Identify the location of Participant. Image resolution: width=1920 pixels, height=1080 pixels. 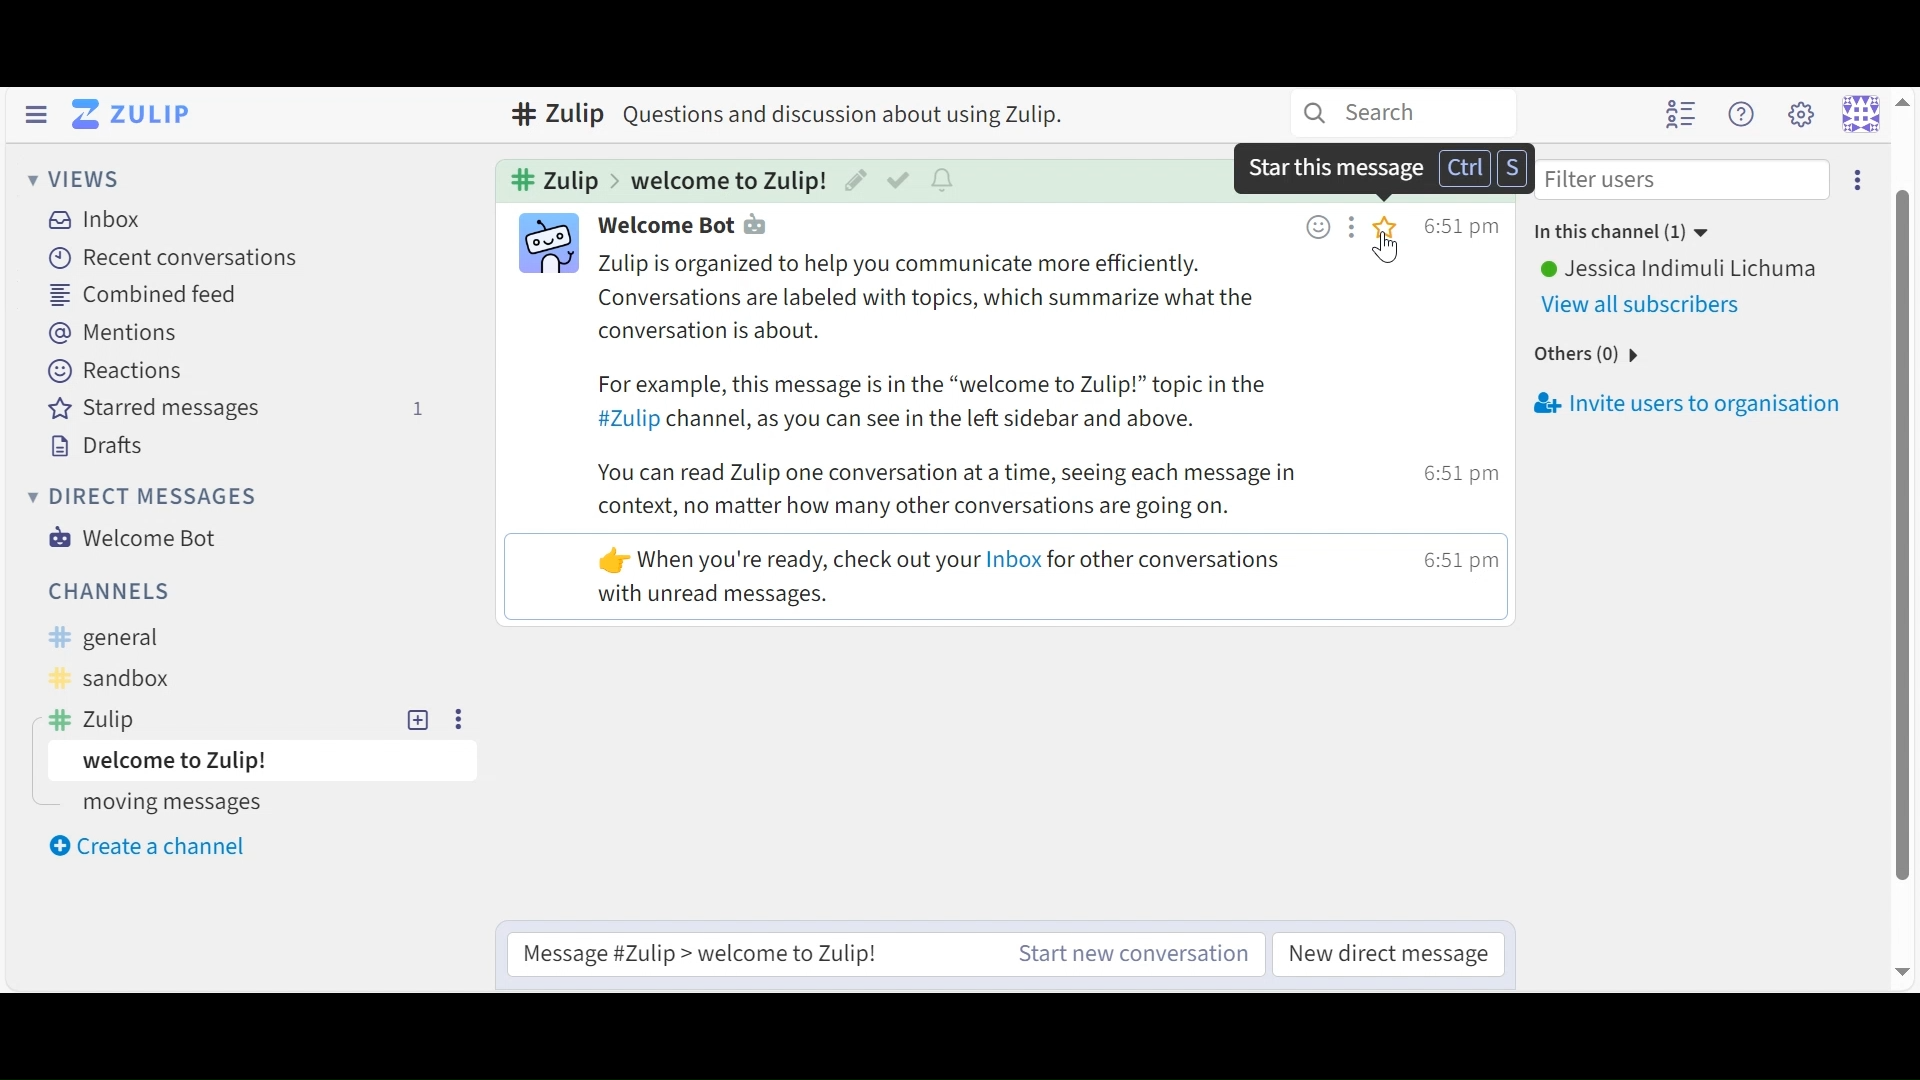
(693, 225).